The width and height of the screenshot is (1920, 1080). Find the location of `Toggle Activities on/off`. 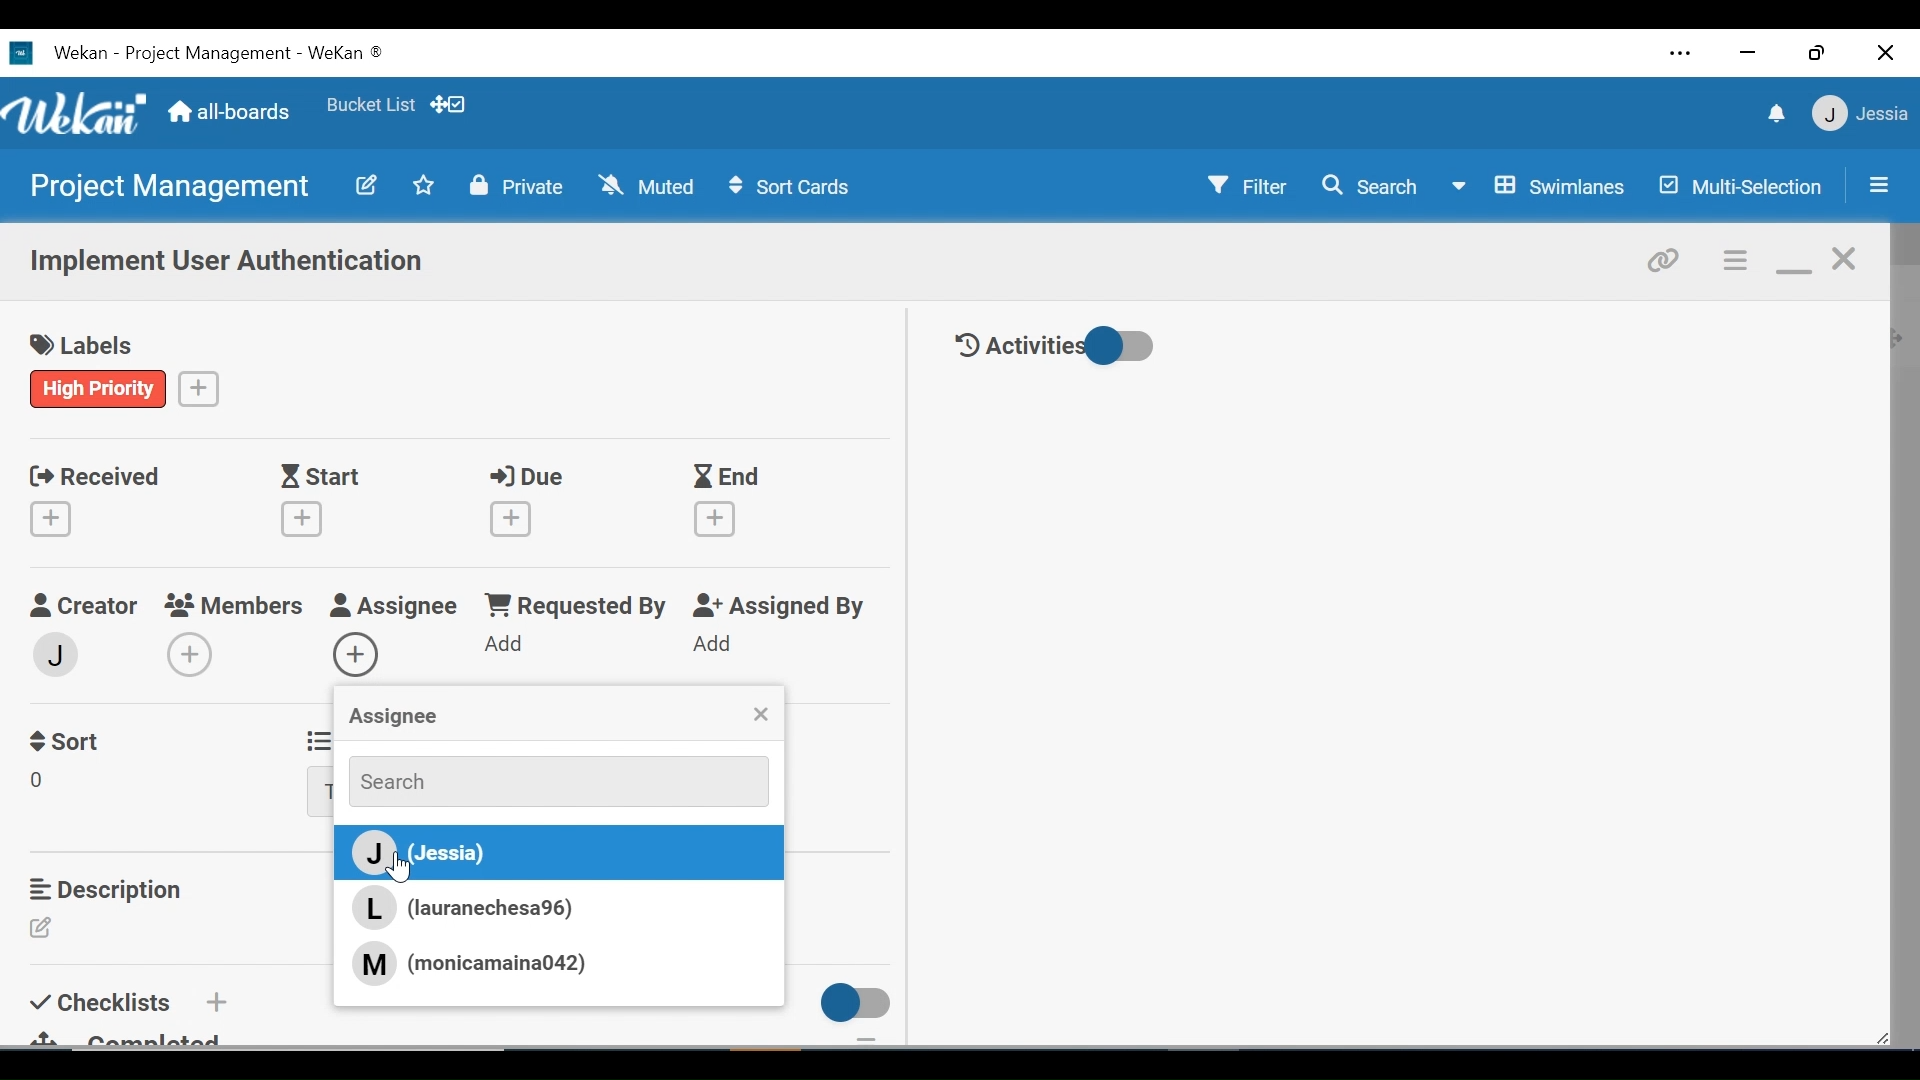

Toggle Activities on/off is located at coordinates (1055, 347).